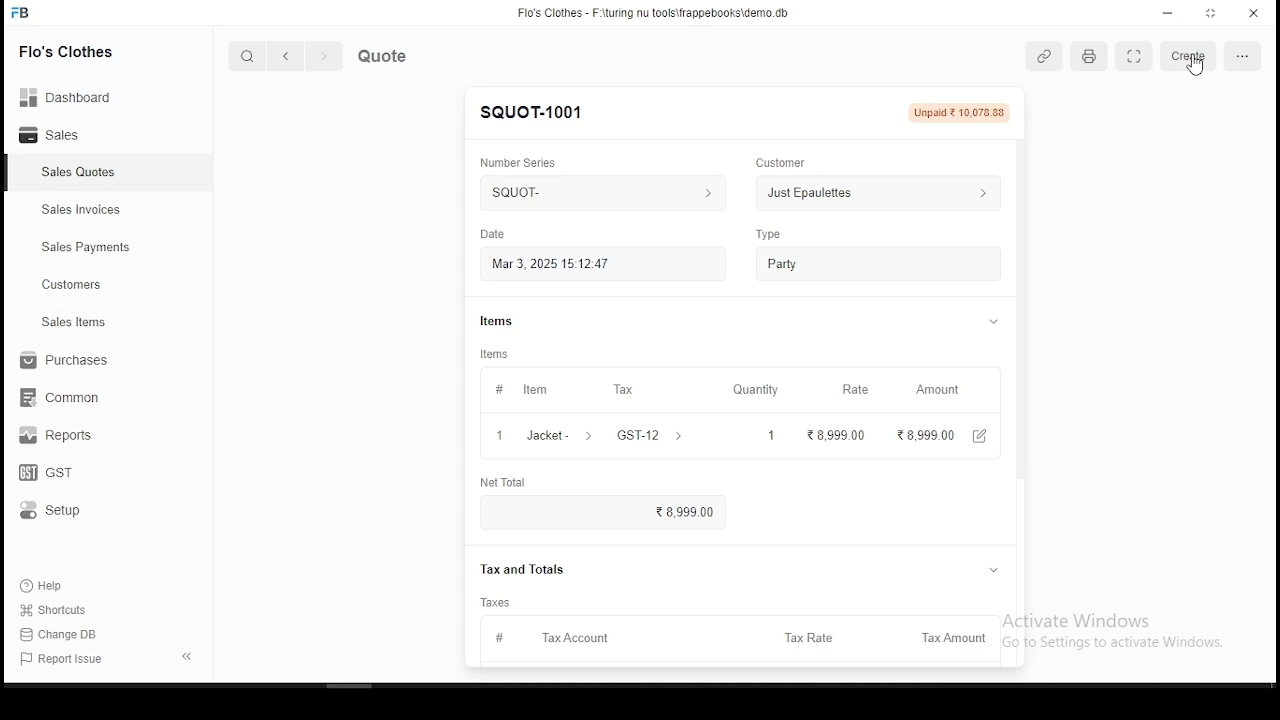 The image size is (1280, 720). What do you see at coordinates (604, 262) in the screenshot?
I see `Mar 3, 2025 15:12:47` at bounding box center [604, 262].